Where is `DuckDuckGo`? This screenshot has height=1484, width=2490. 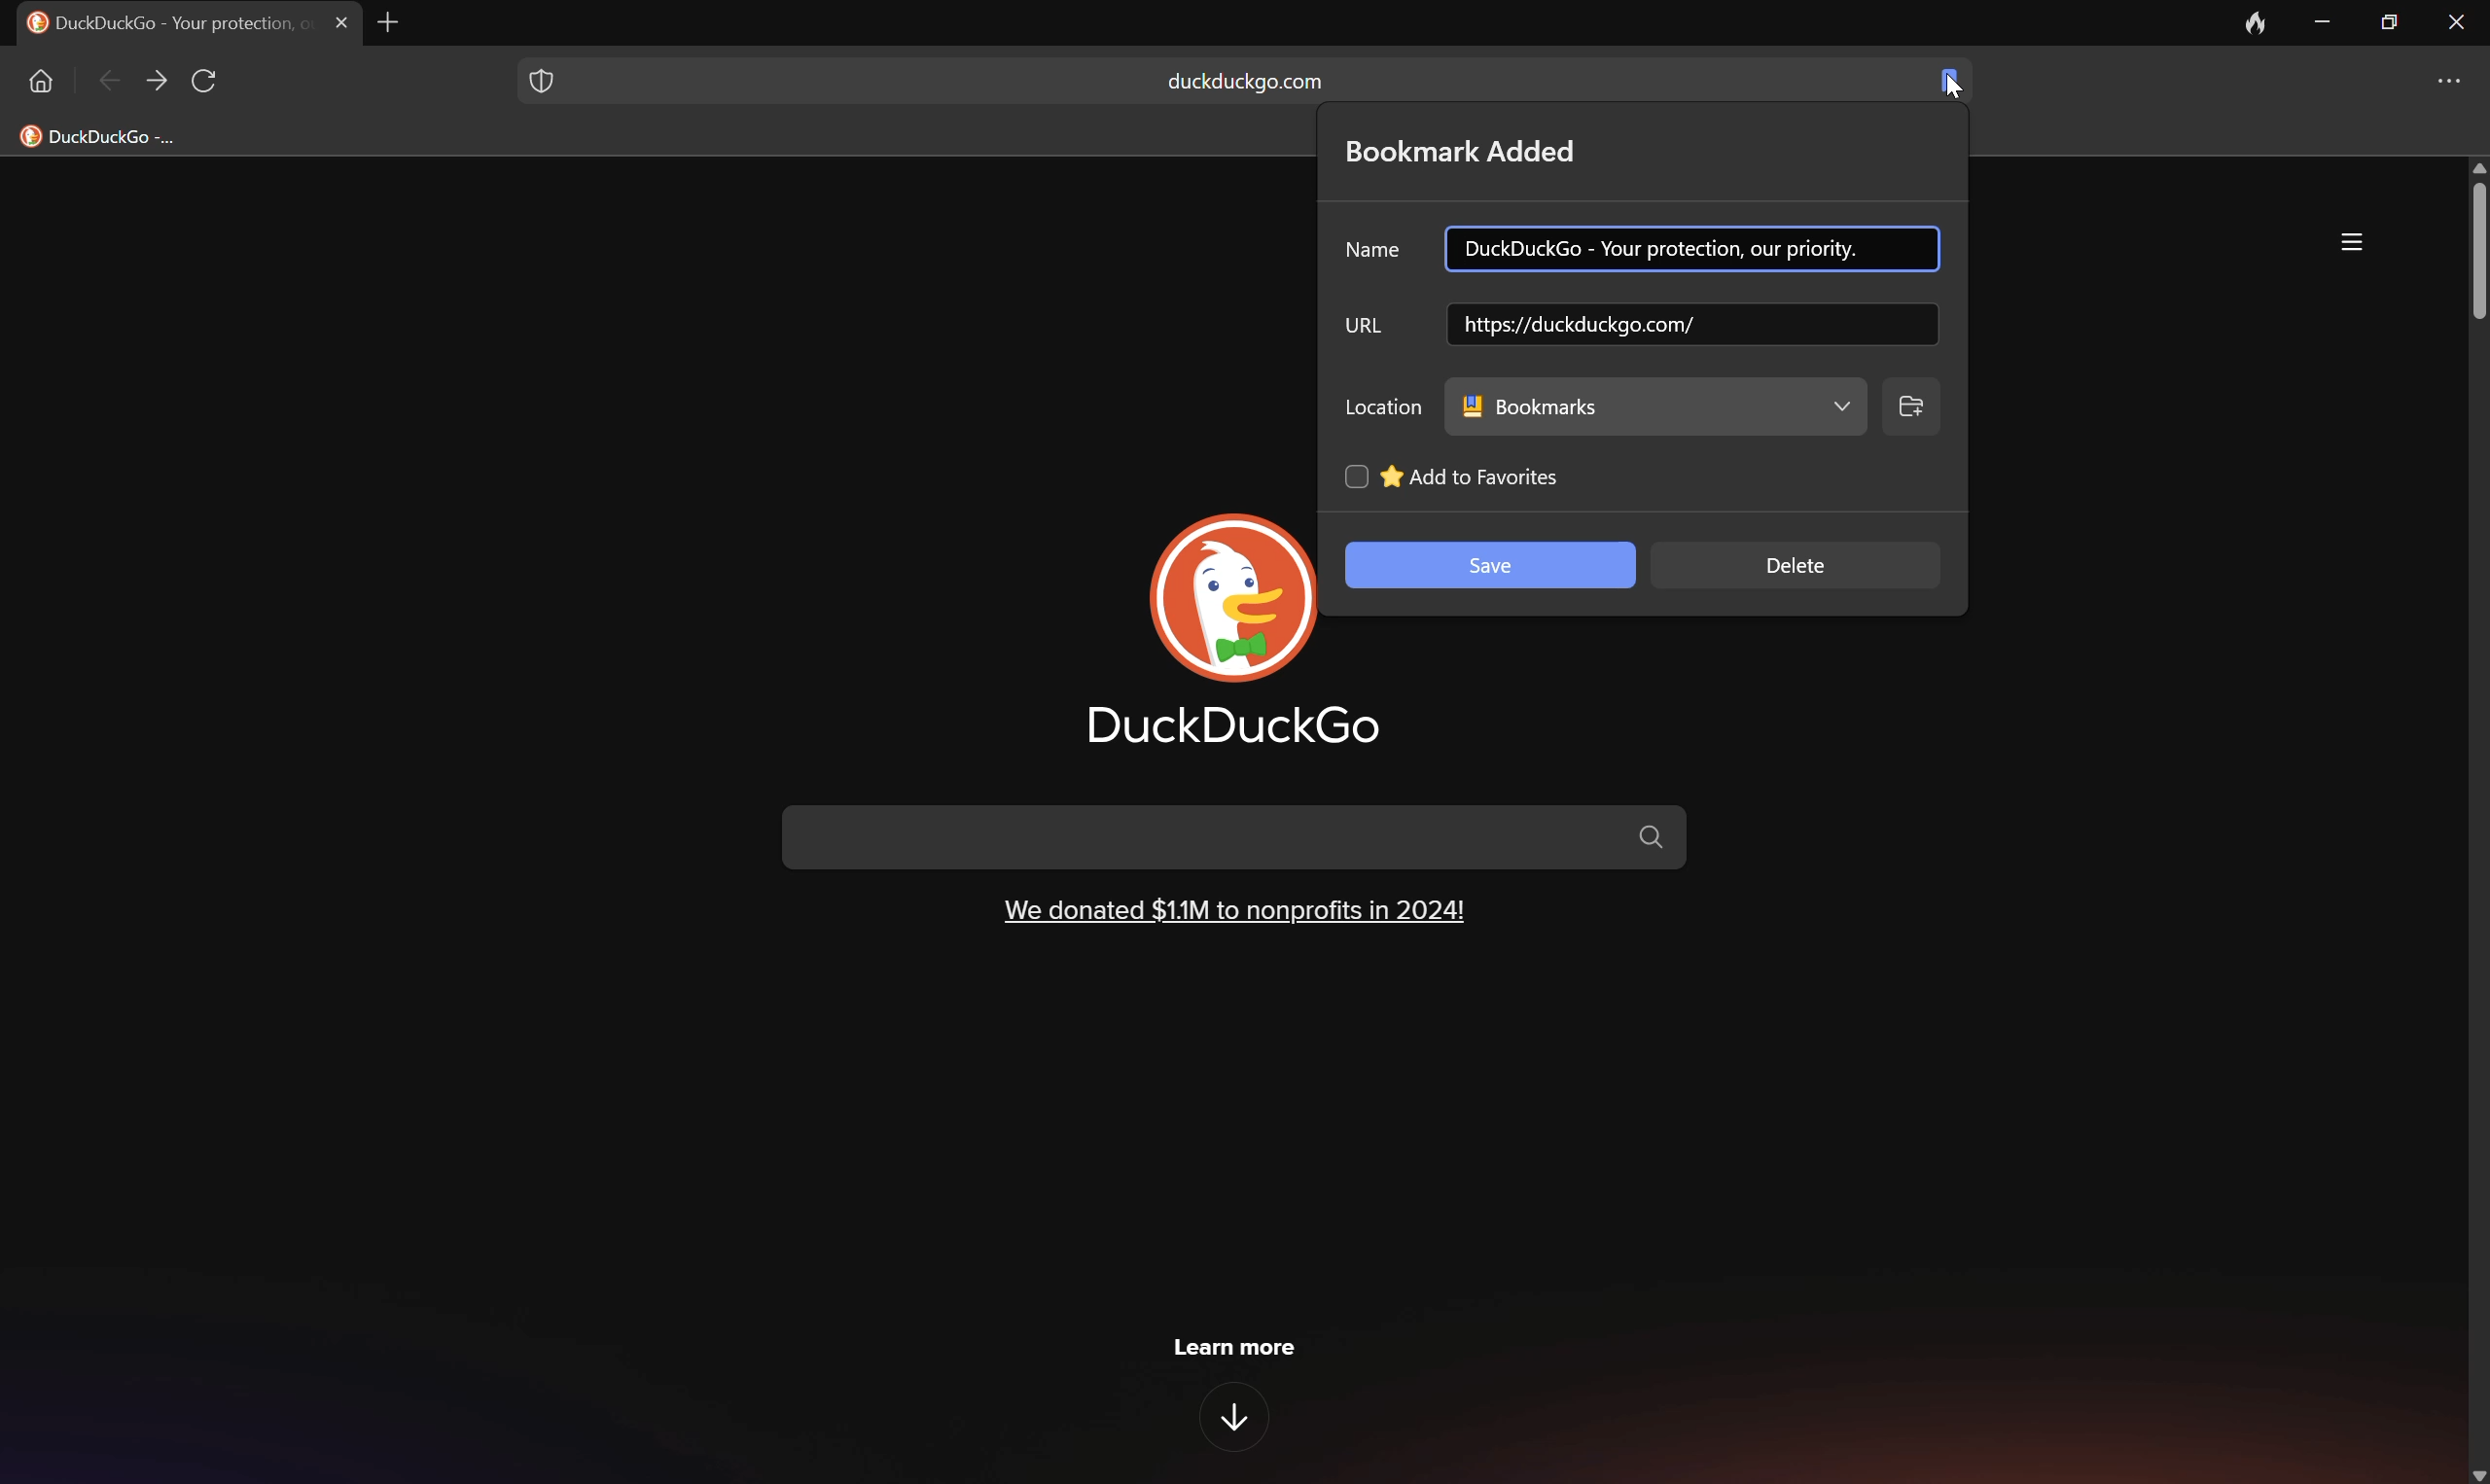 DuckDuckGo is located at coordinates (1234, 727).